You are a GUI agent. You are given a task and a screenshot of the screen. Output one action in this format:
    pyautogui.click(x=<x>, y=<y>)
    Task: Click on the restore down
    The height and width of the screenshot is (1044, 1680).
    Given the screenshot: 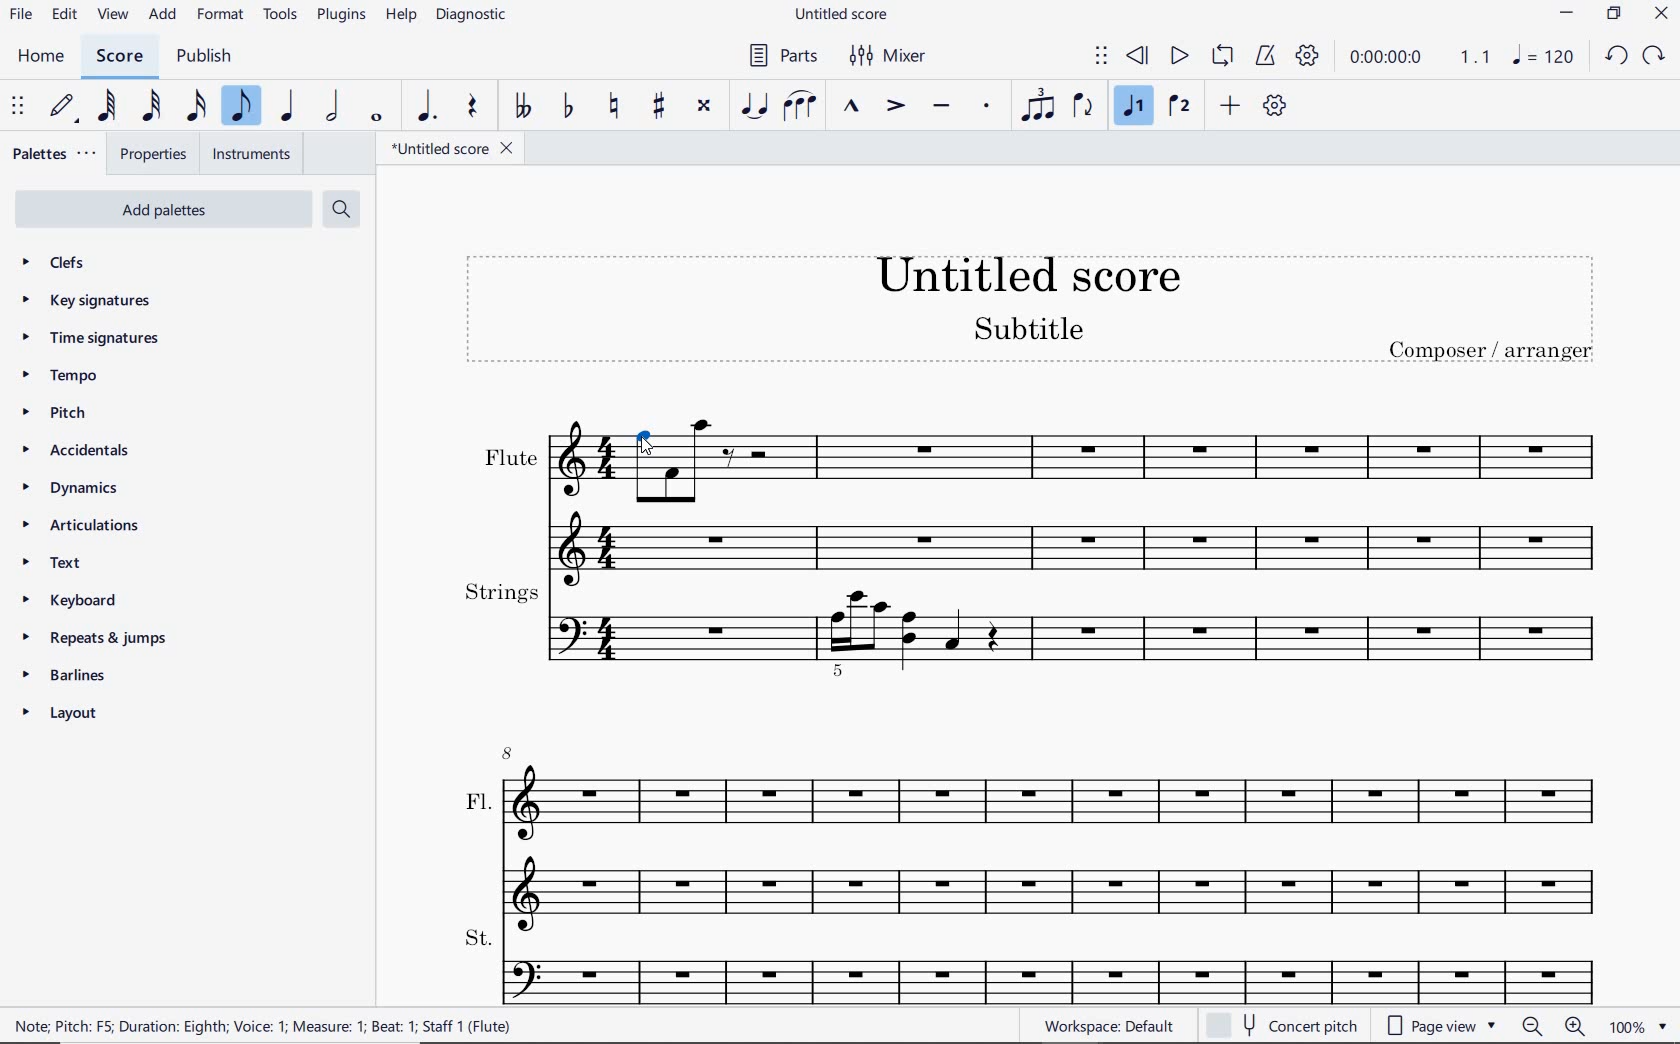 What is the action you would take?
    pyautogui.click(x=1614, y=13)
    